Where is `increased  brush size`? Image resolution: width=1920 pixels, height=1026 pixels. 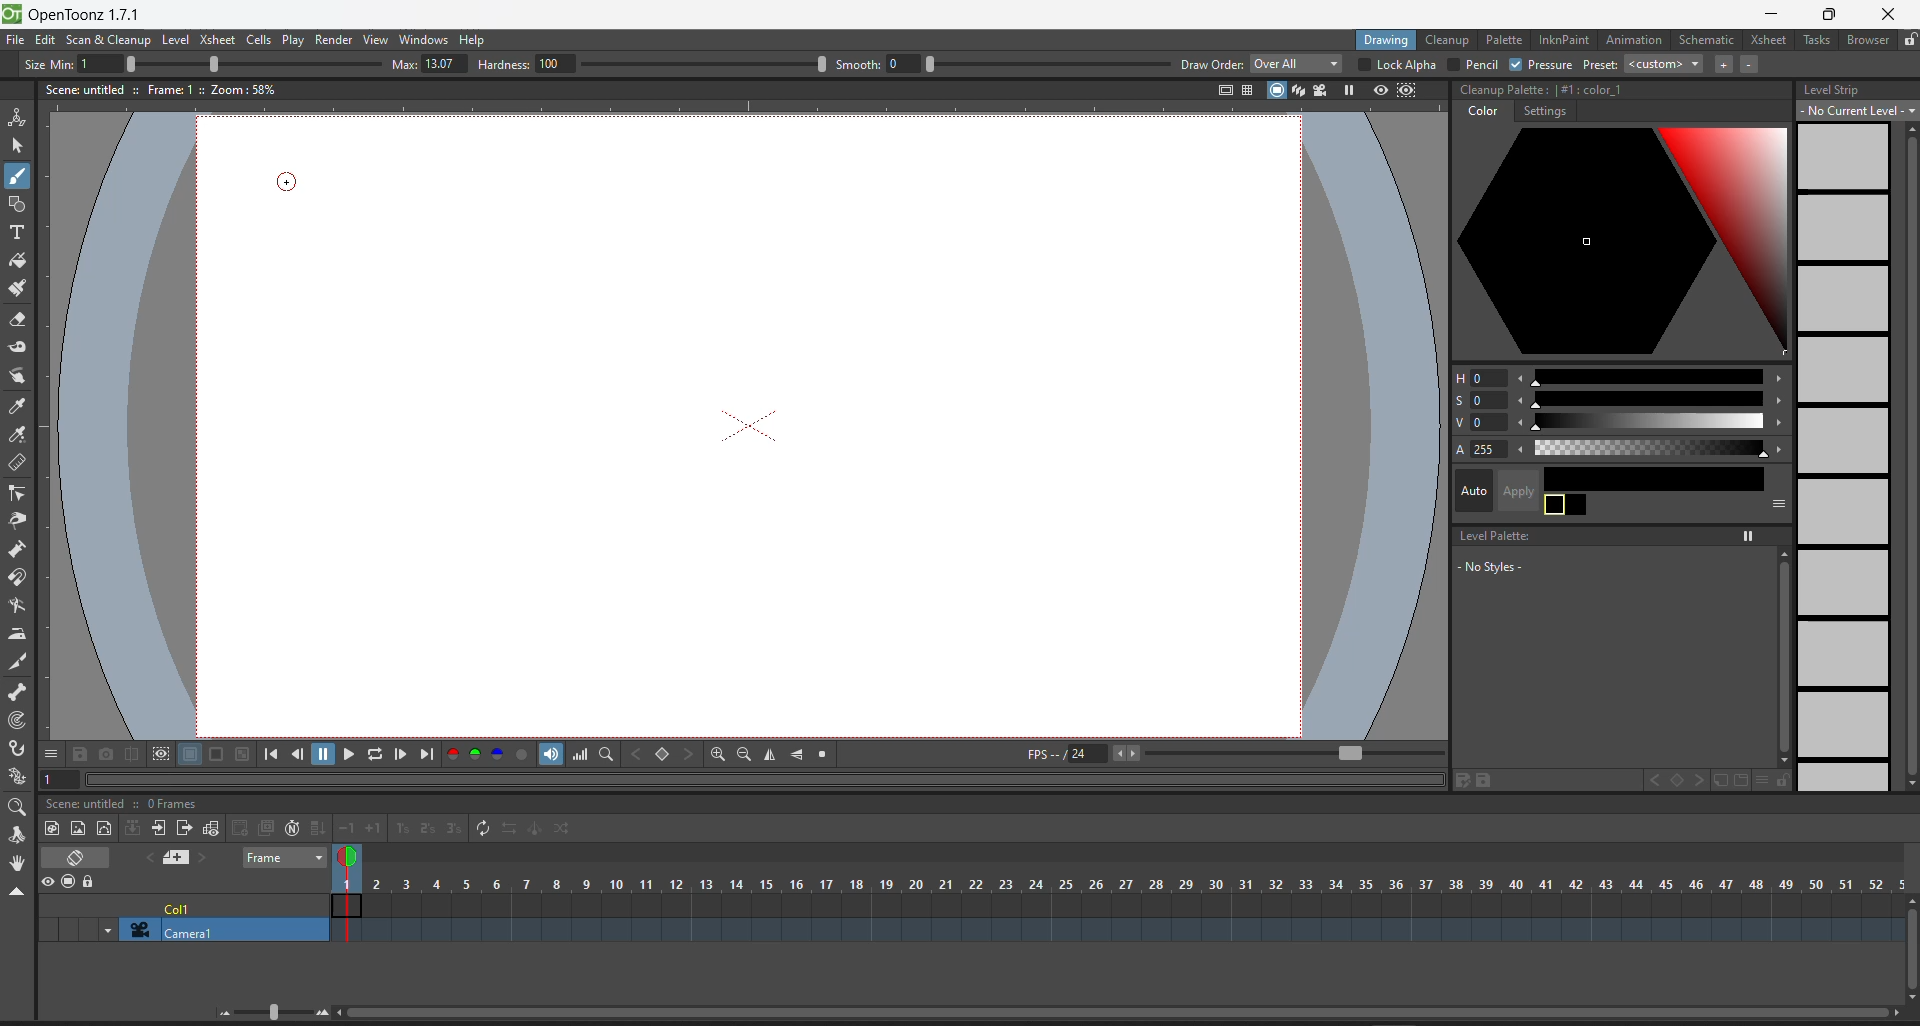
increased  brush size is located at coordinates (425, 65).